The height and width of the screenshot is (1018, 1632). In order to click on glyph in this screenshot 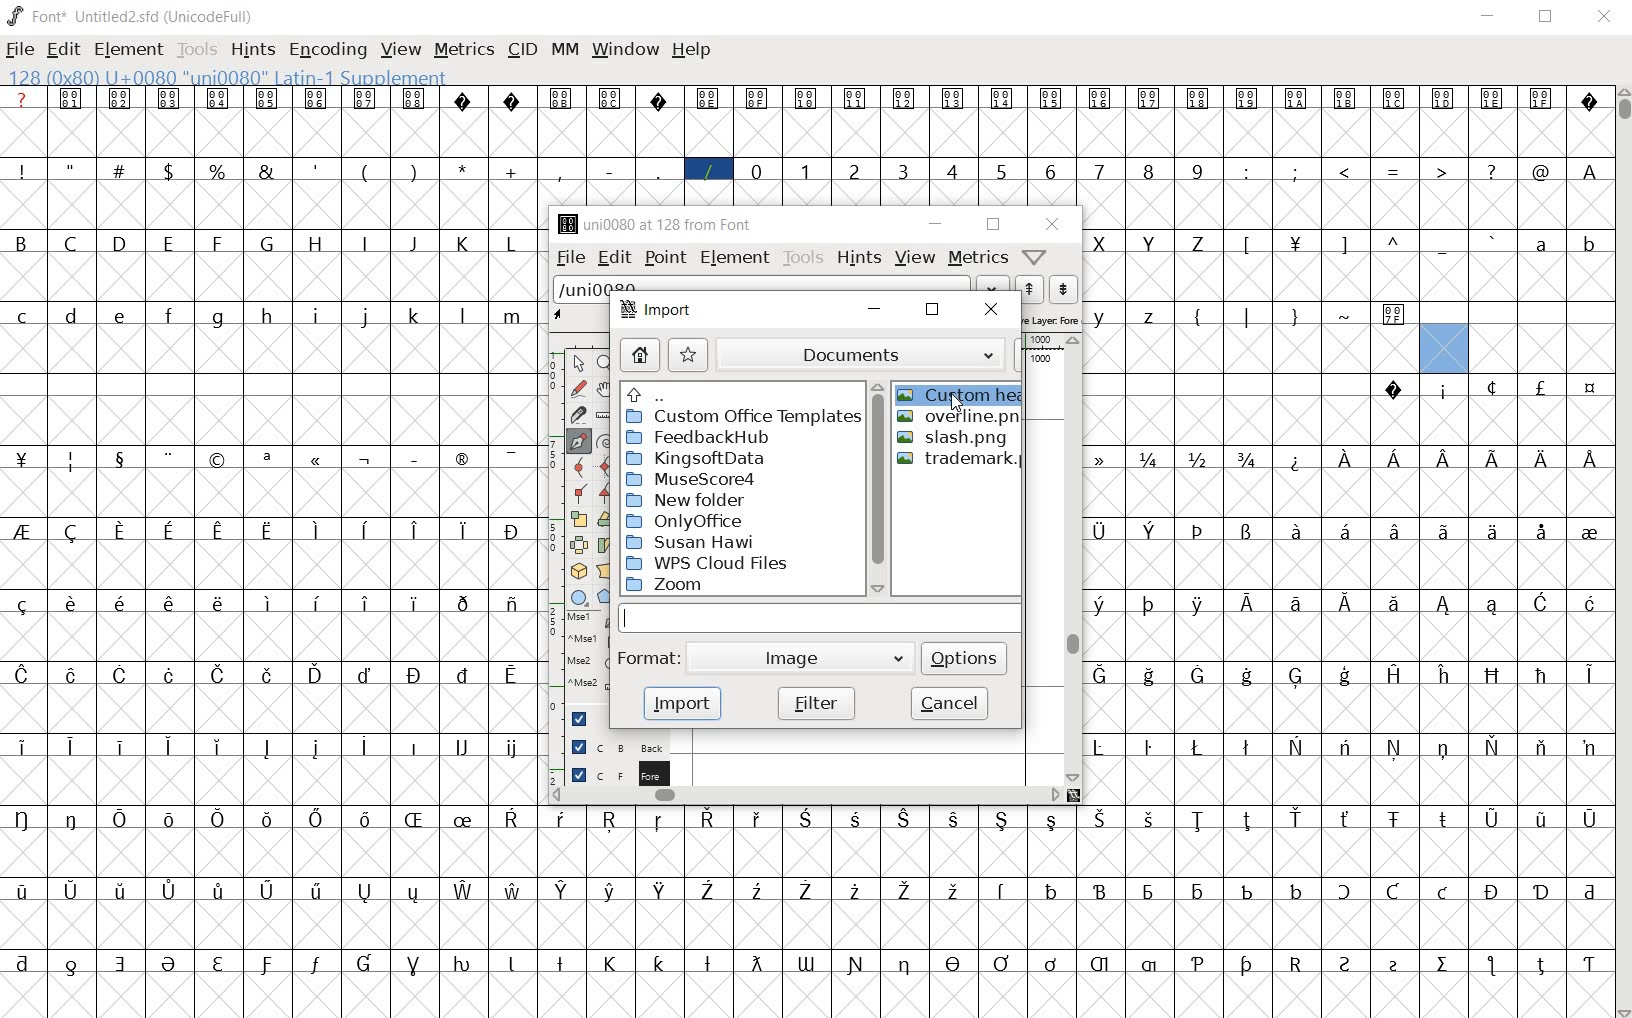, I will do `click(1591, 459)`.